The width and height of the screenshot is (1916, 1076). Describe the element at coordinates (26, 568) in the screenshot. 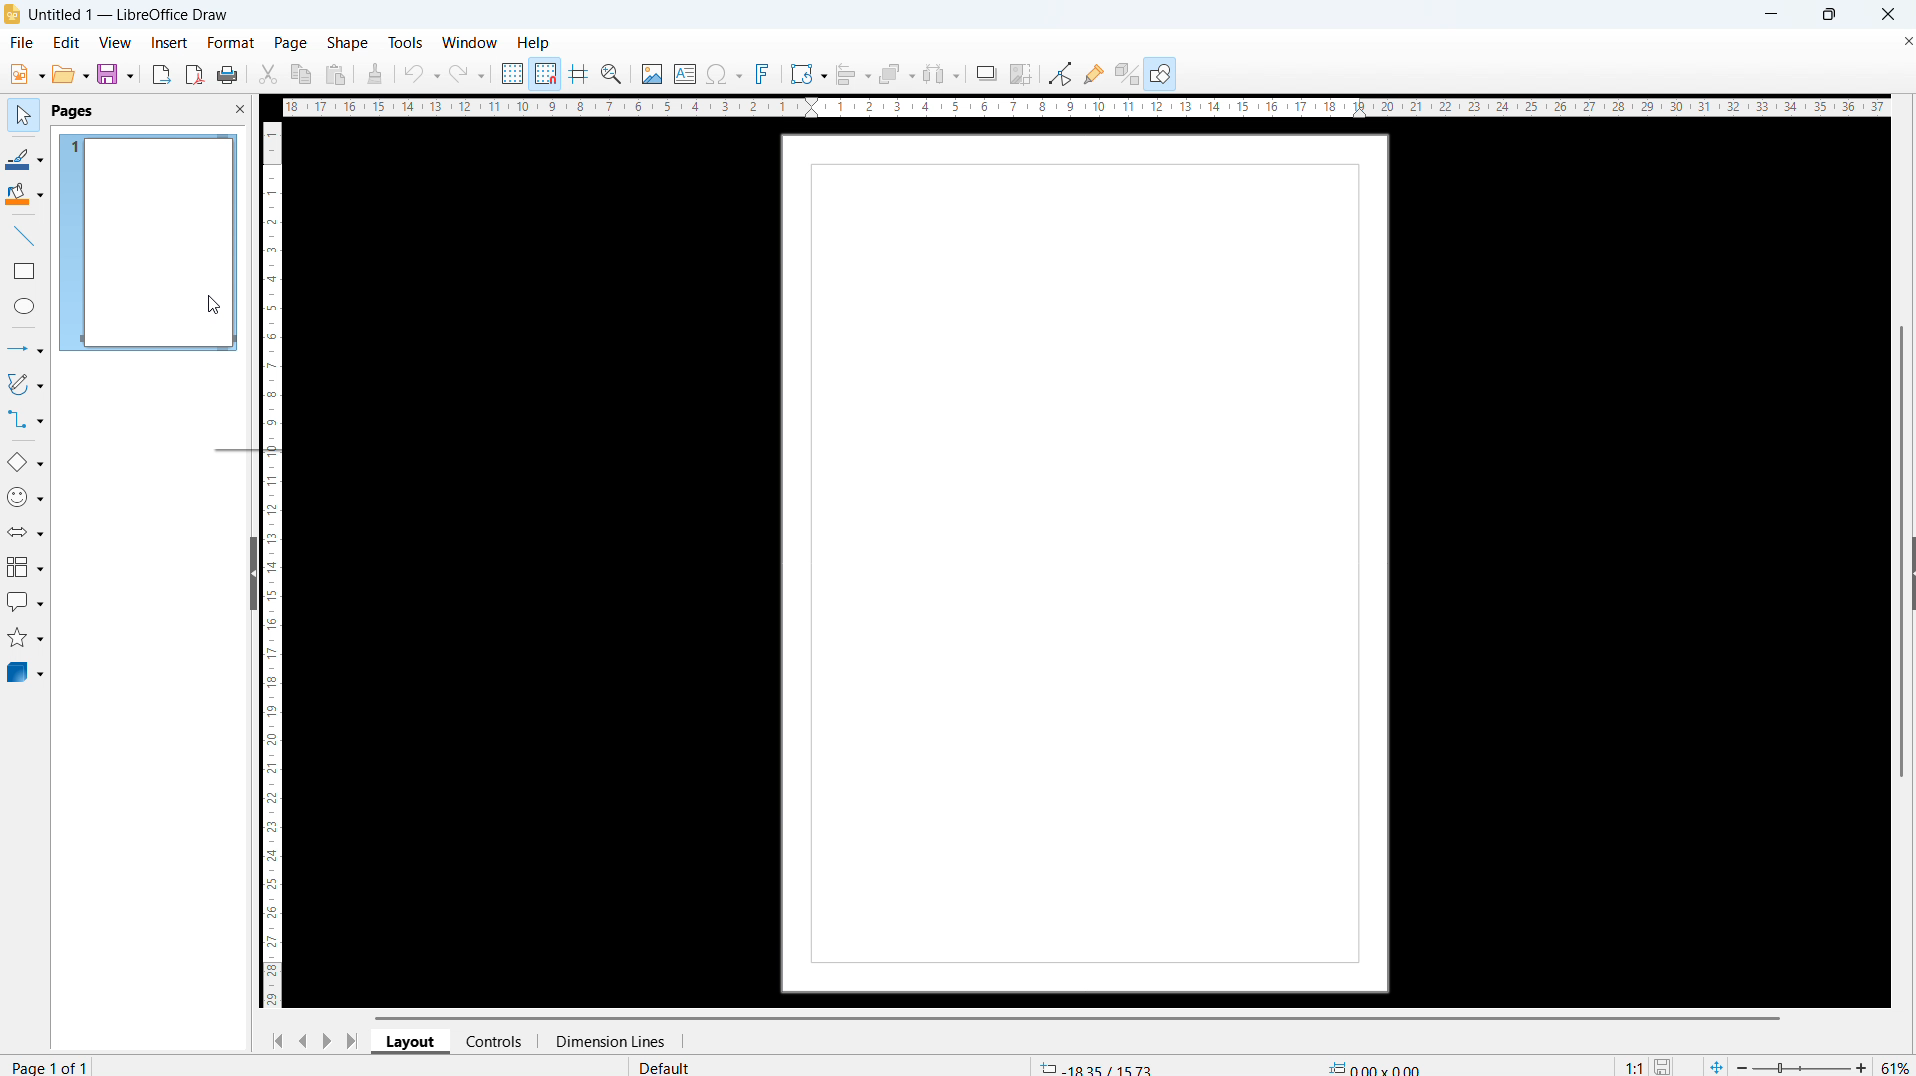

I see `flowchart` at that location.